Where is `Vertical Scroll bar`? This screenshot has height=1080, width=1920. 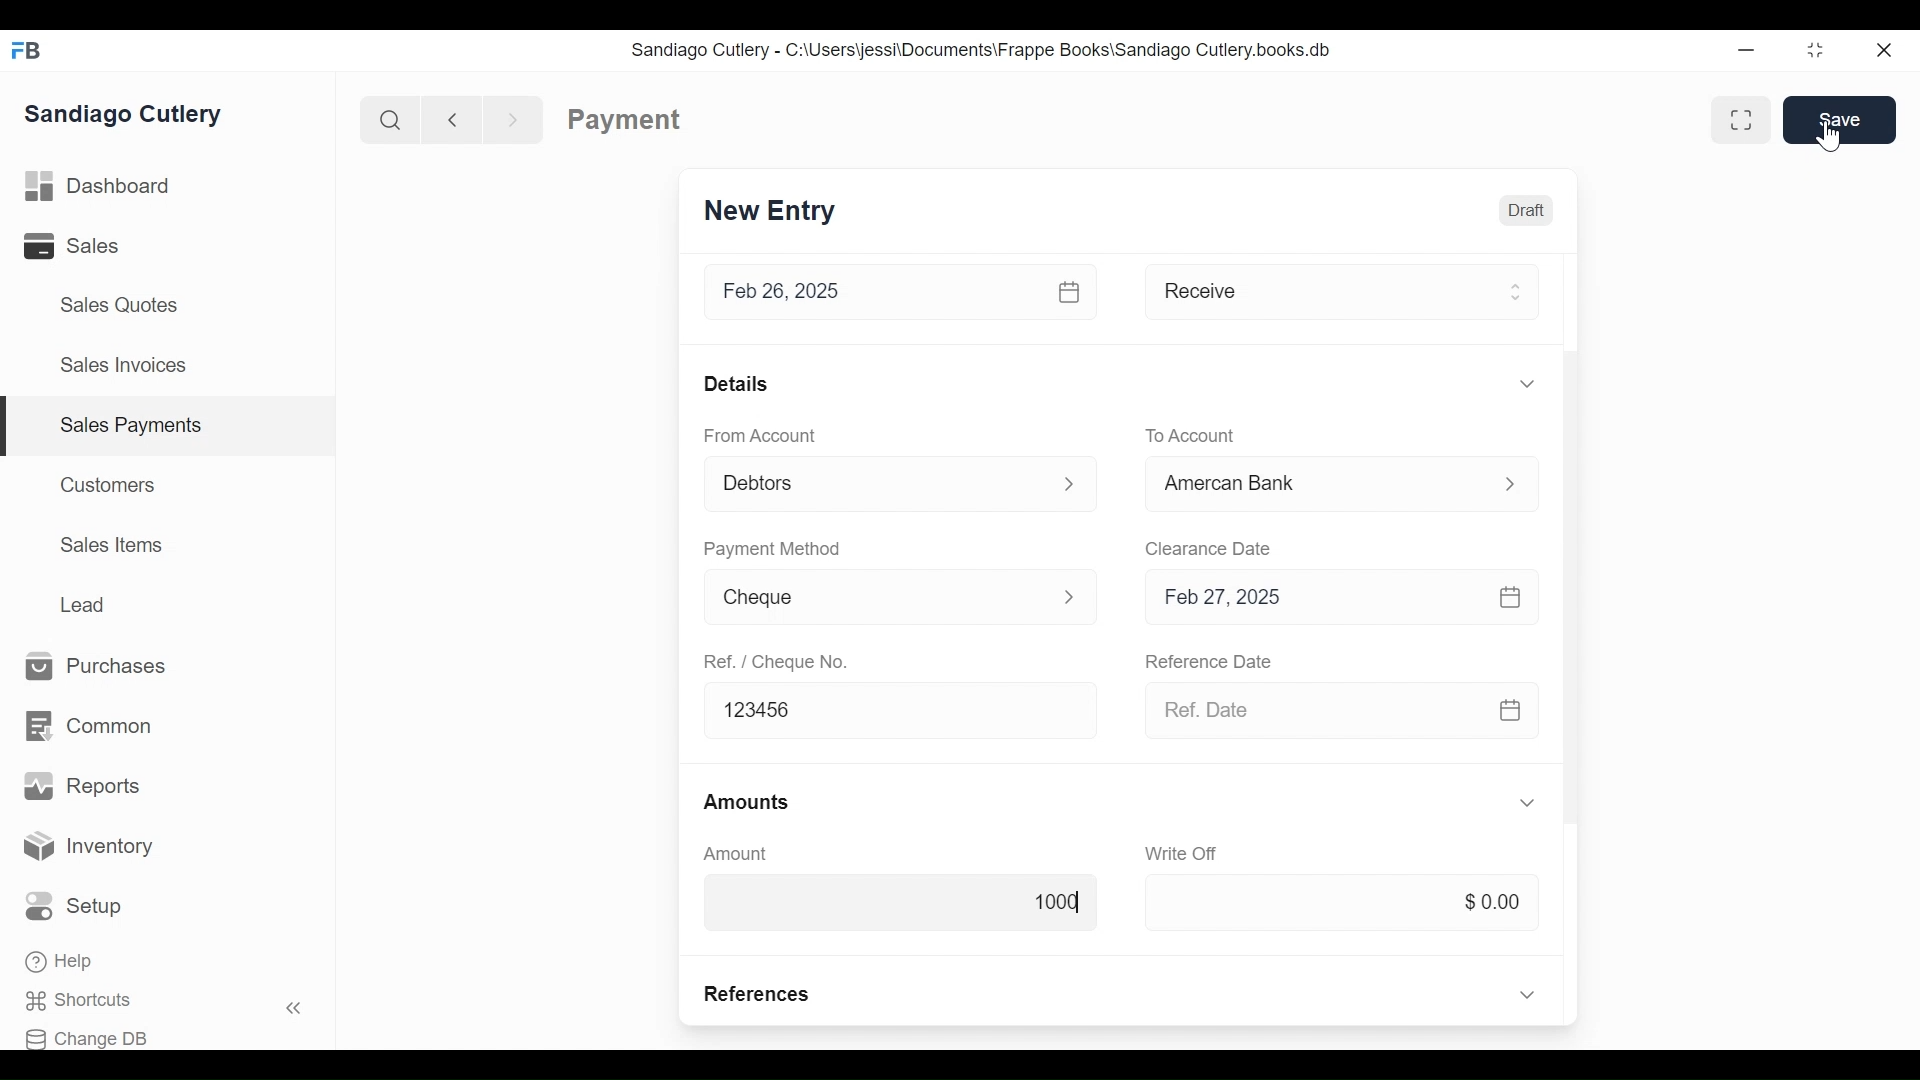
Vertical Scroll bar is located at coordinates (1568, 586).